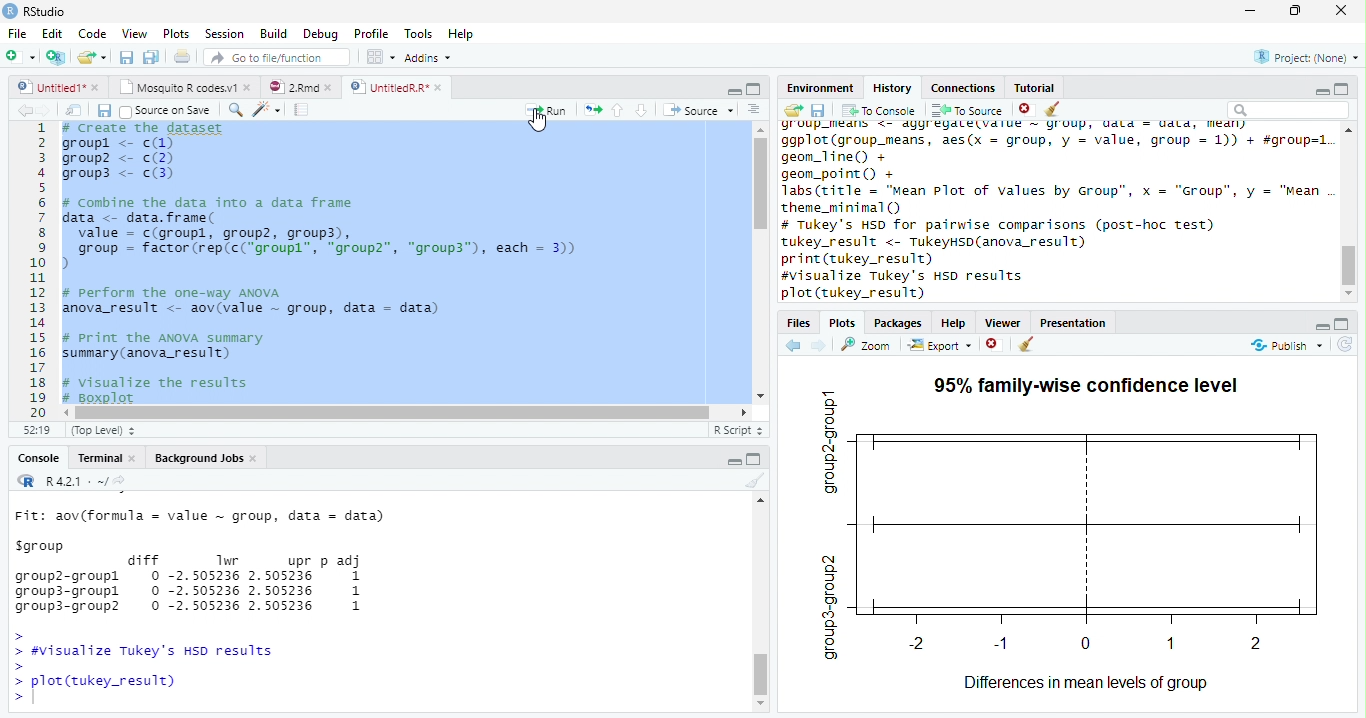 The height and width of the screenshot is (718, 1366). I want to click on Go to file/function, so click(277, 58).